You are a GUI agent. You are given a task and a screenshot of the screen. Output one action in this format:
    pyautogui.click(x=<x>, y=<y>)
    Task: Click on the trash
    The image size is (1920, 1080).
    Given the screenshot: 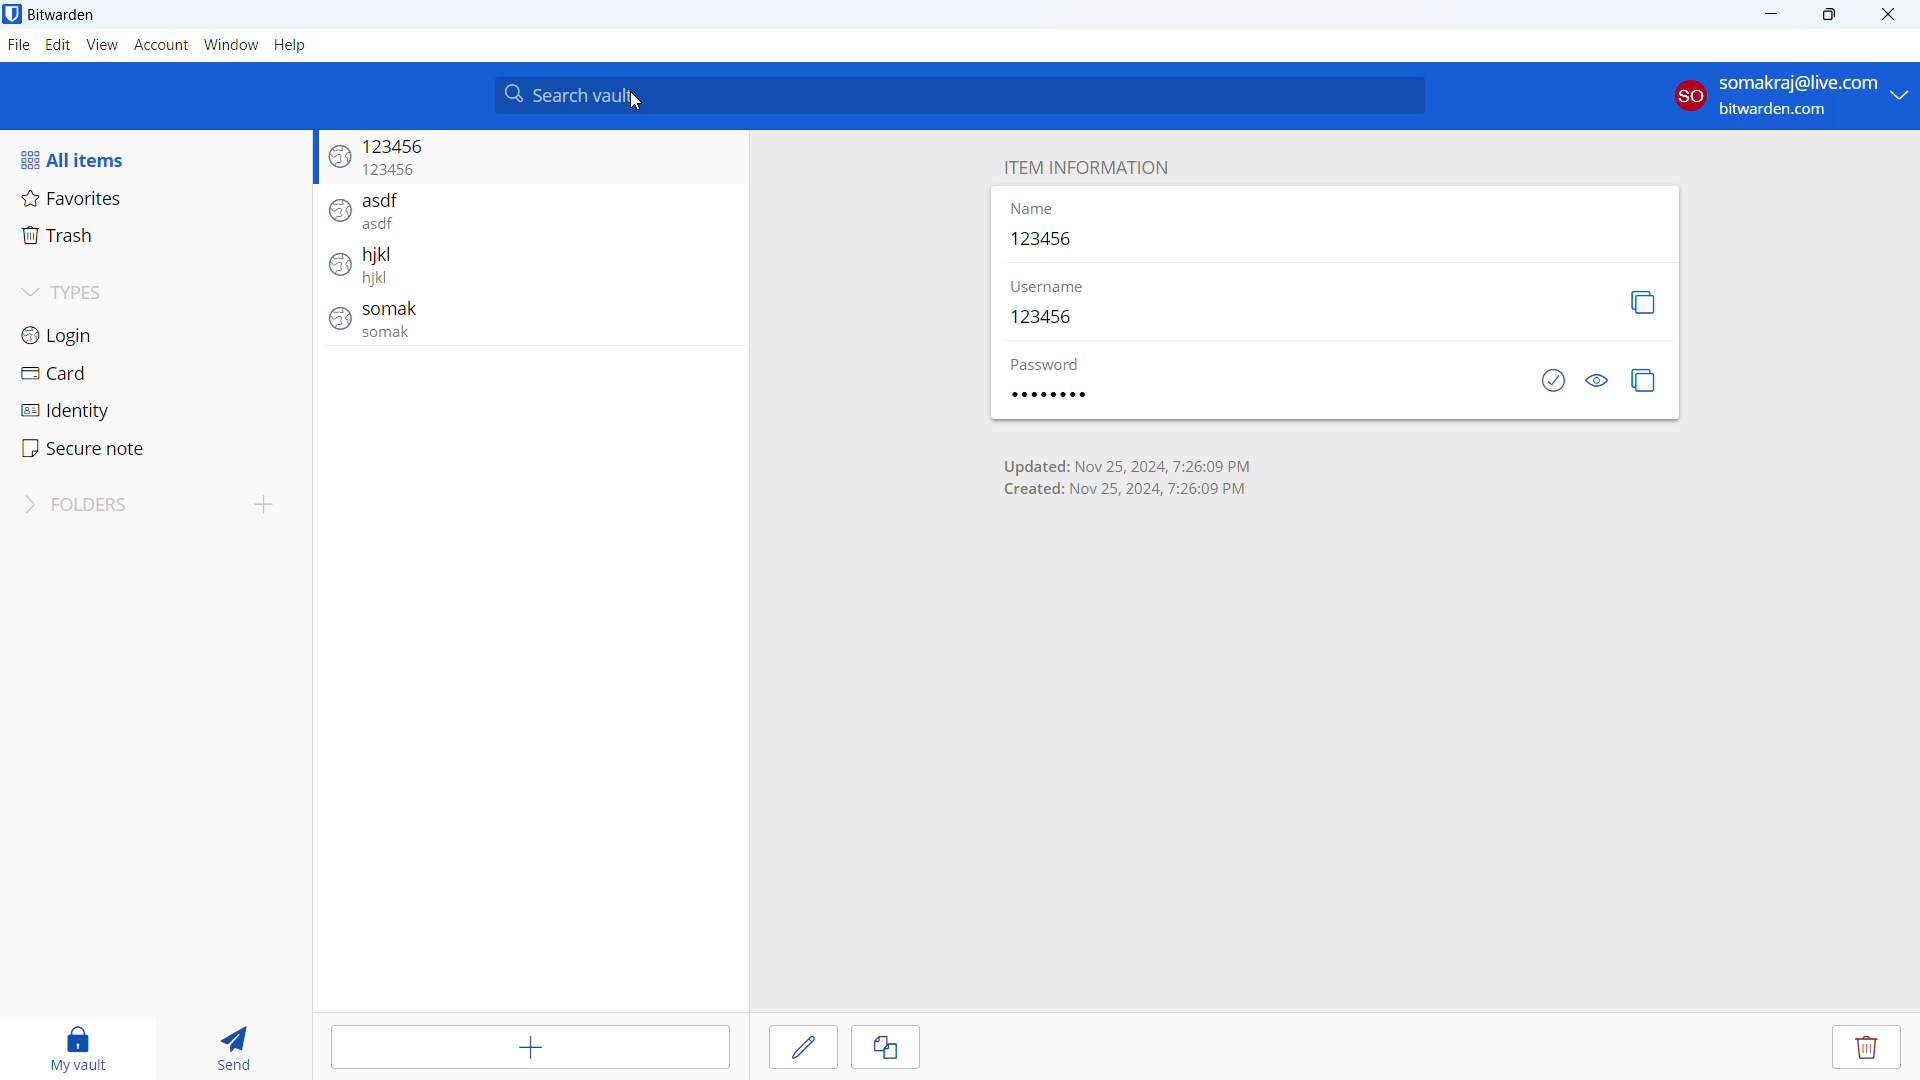 What is the action you would take?
    pyautogui.click(x=151, y=236)
    